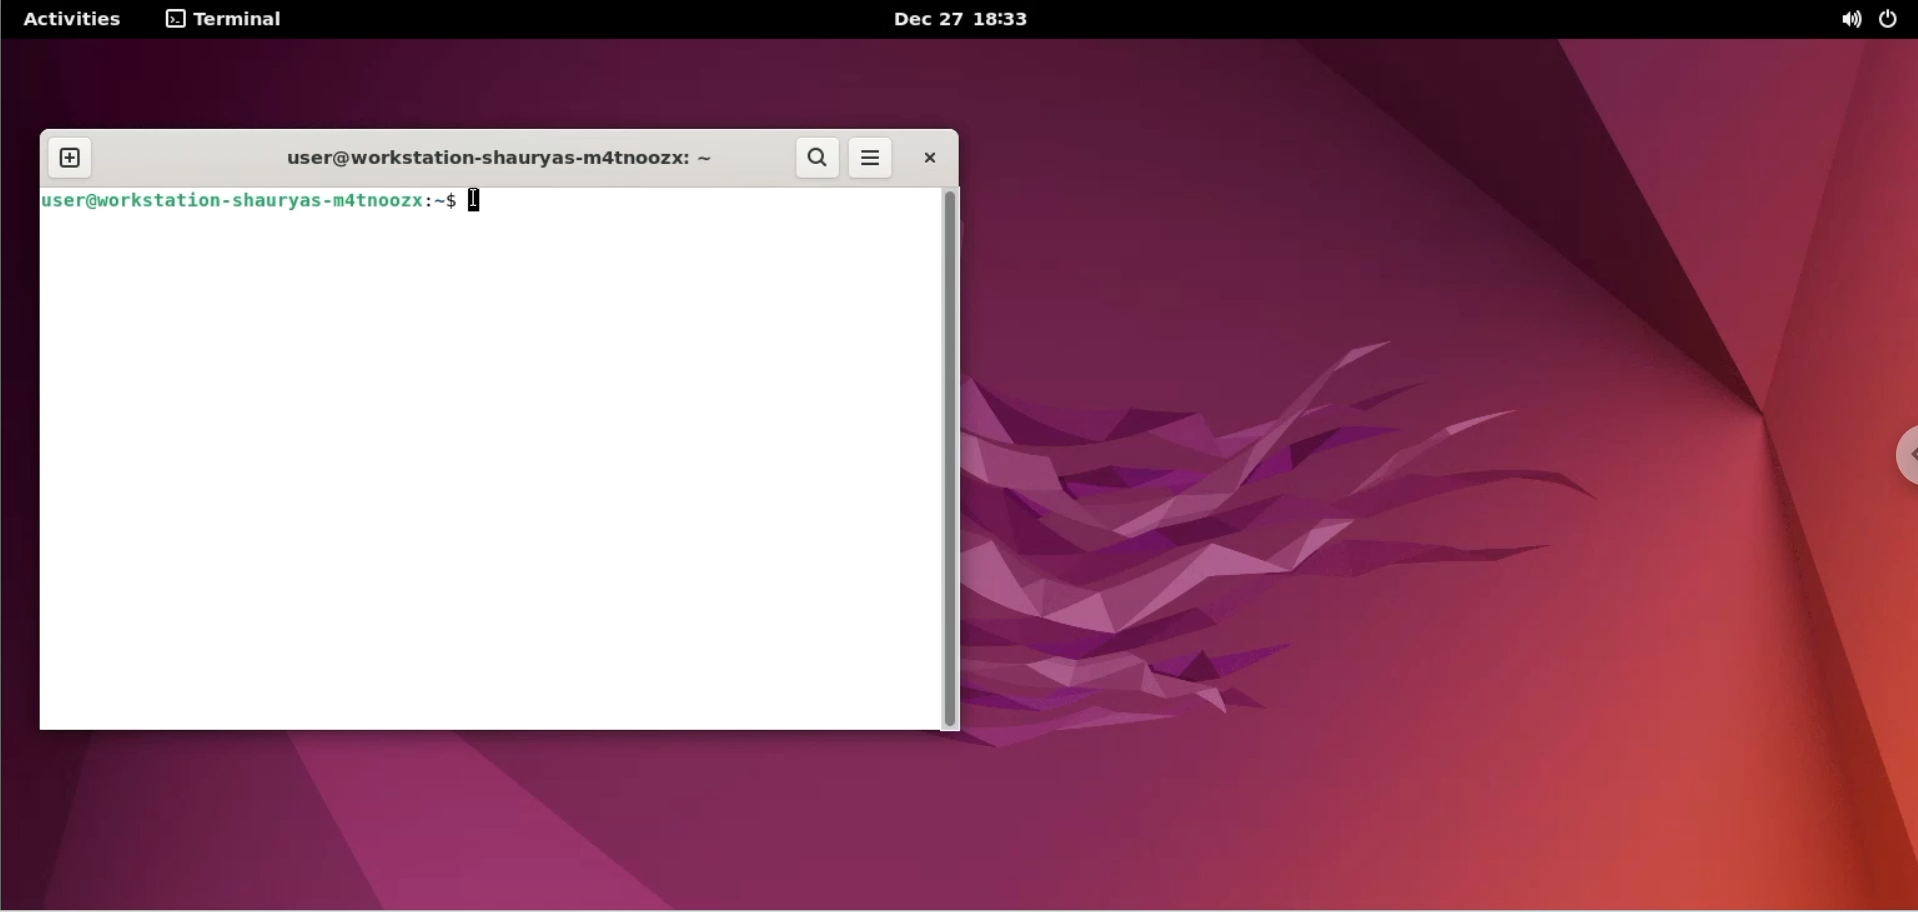  What do you see at coordinates (480, 205) in the screenshot?
I see `cursor` at bounding box center [480, 205].